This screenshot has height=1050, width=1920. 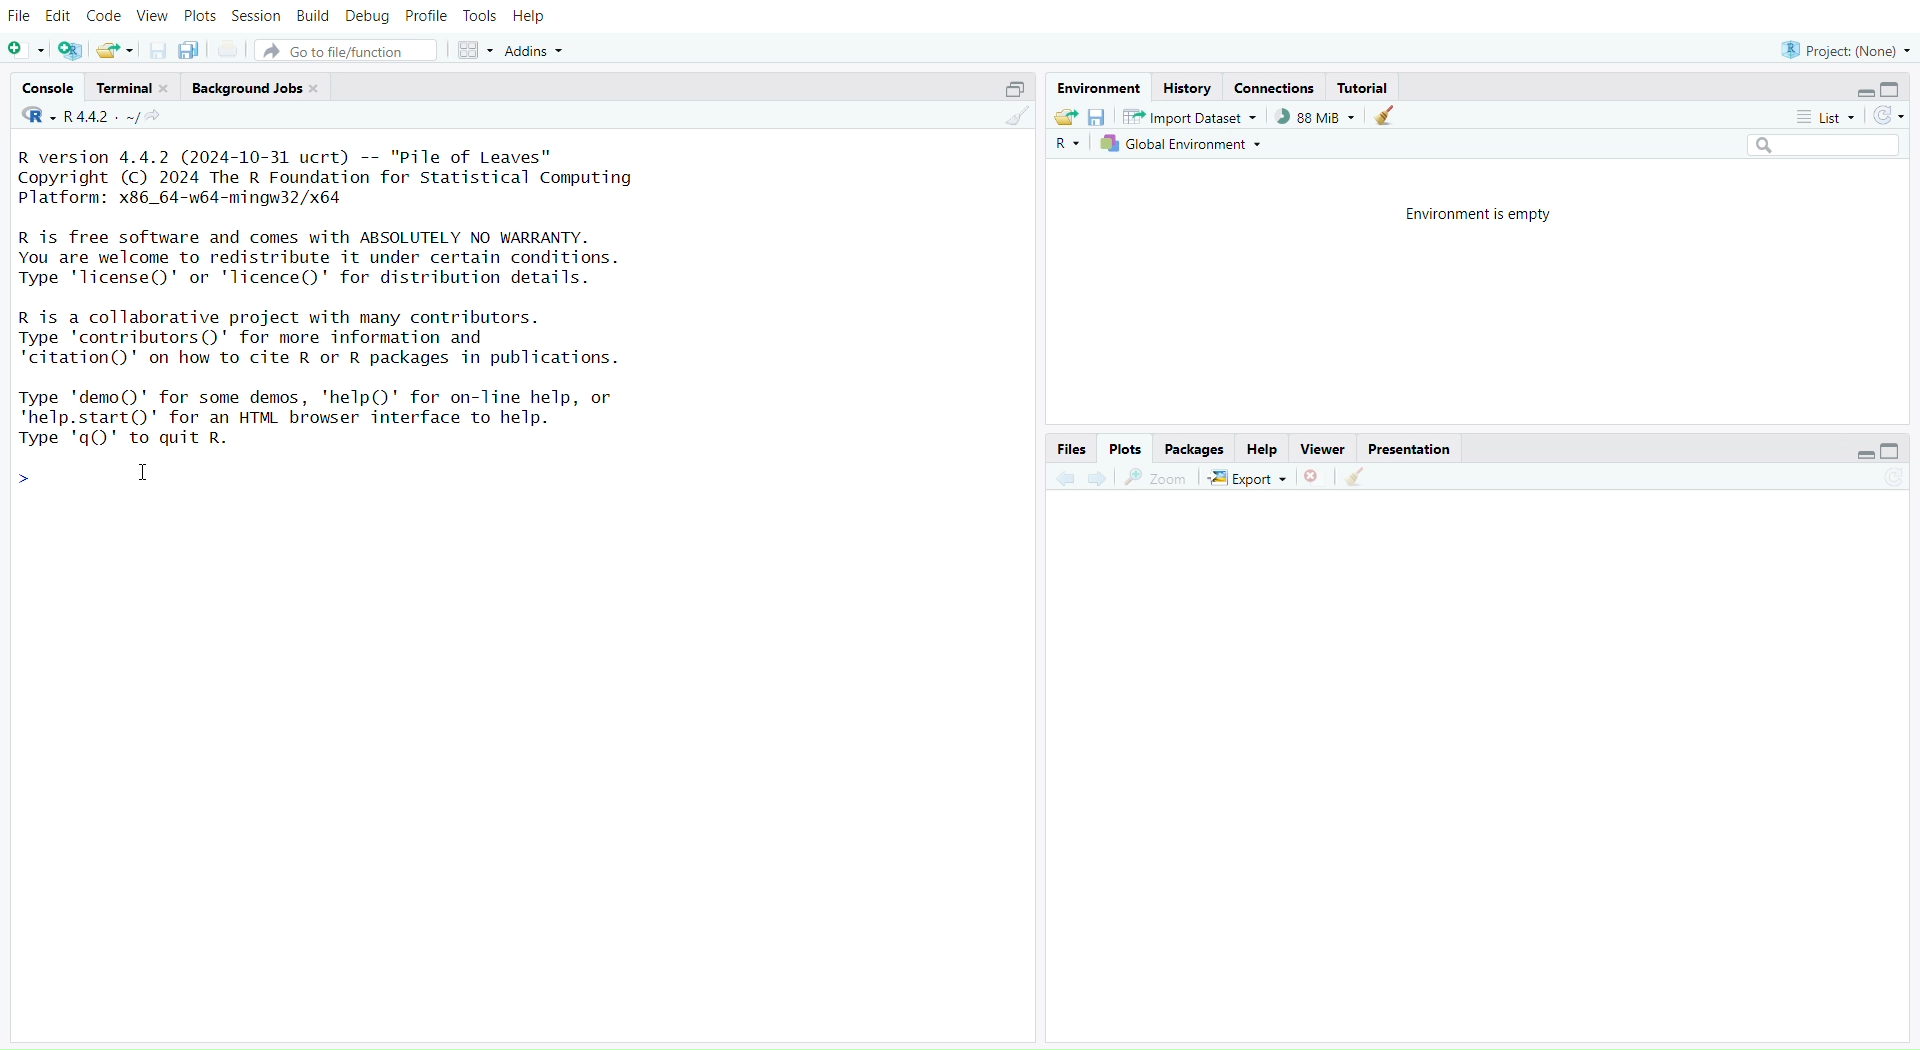 I want to click on prompt cursor, so click(x=23, y=474).